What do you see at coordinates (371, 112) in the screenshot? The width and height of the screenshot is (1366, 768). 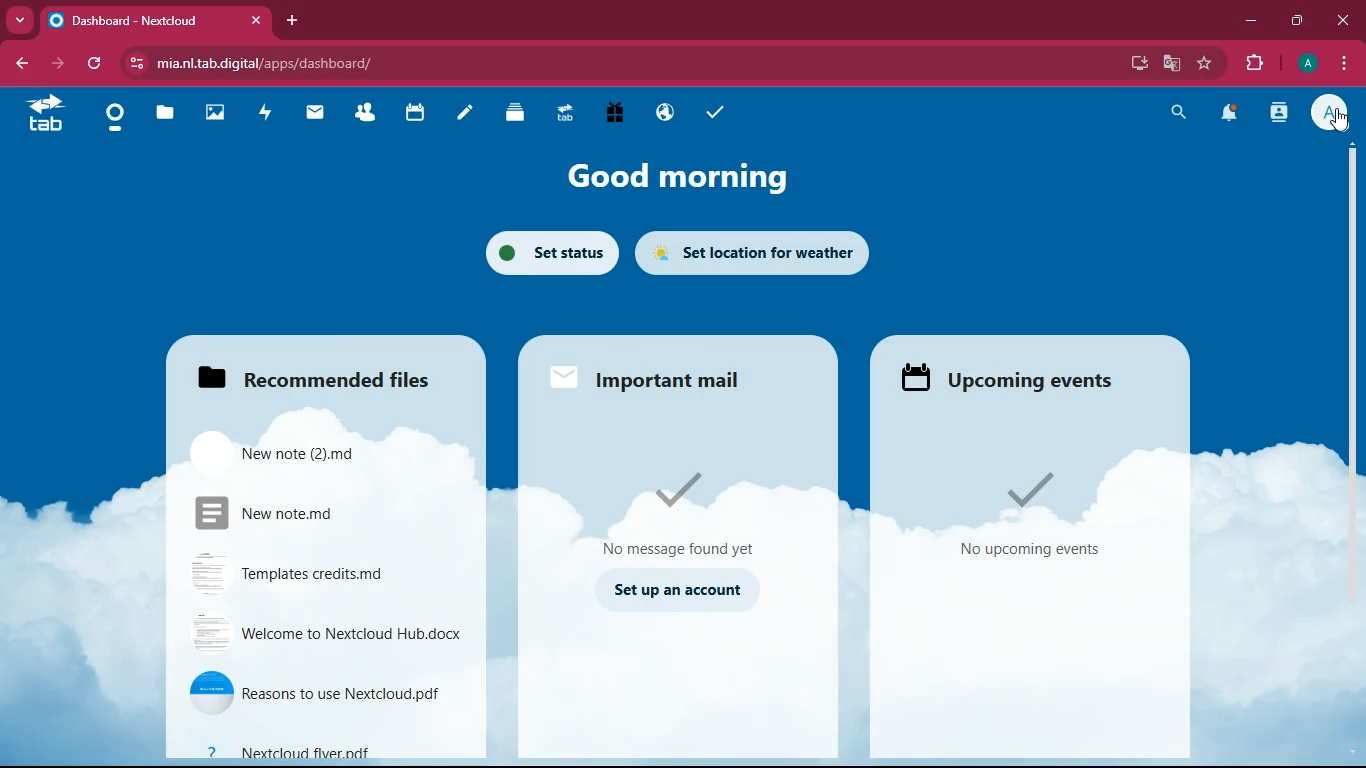 I see `friends` at bounding box center [371, 112].